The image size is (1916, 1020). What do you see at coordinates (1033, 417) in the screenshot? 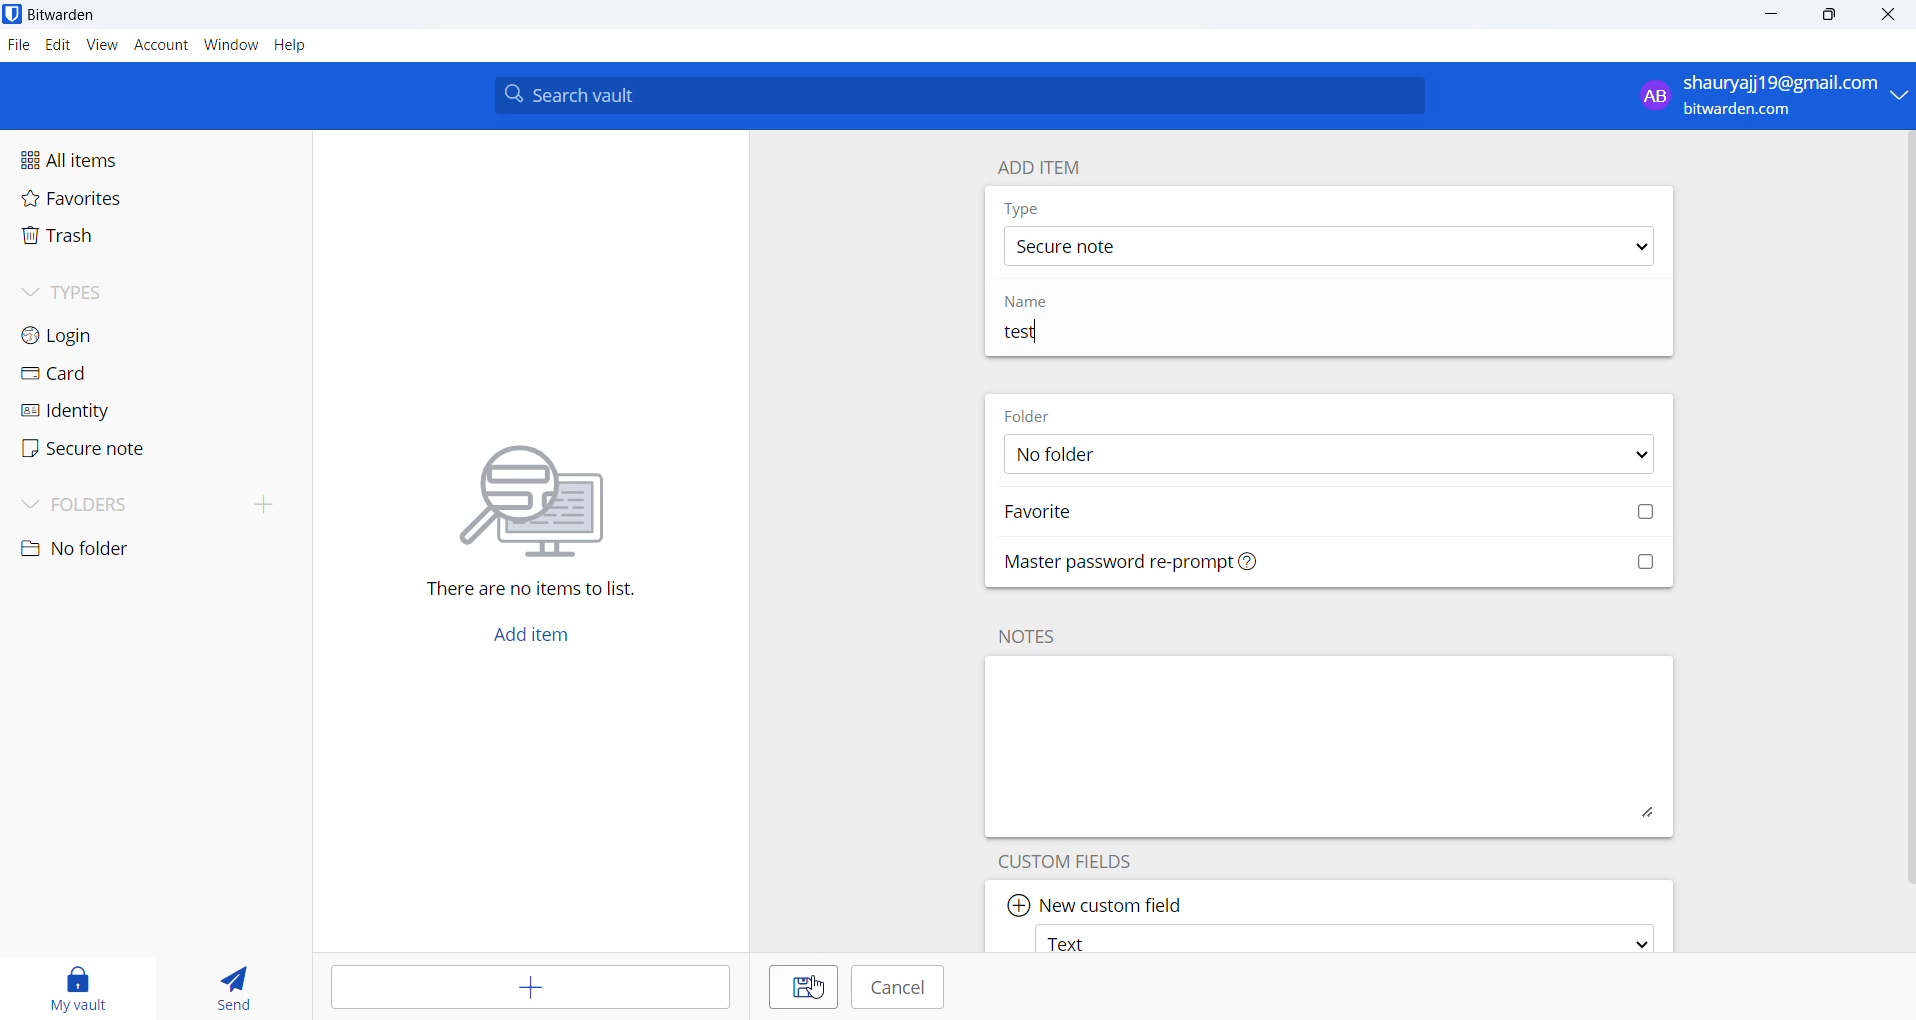
I see `` at bounding box center [1033, 417].